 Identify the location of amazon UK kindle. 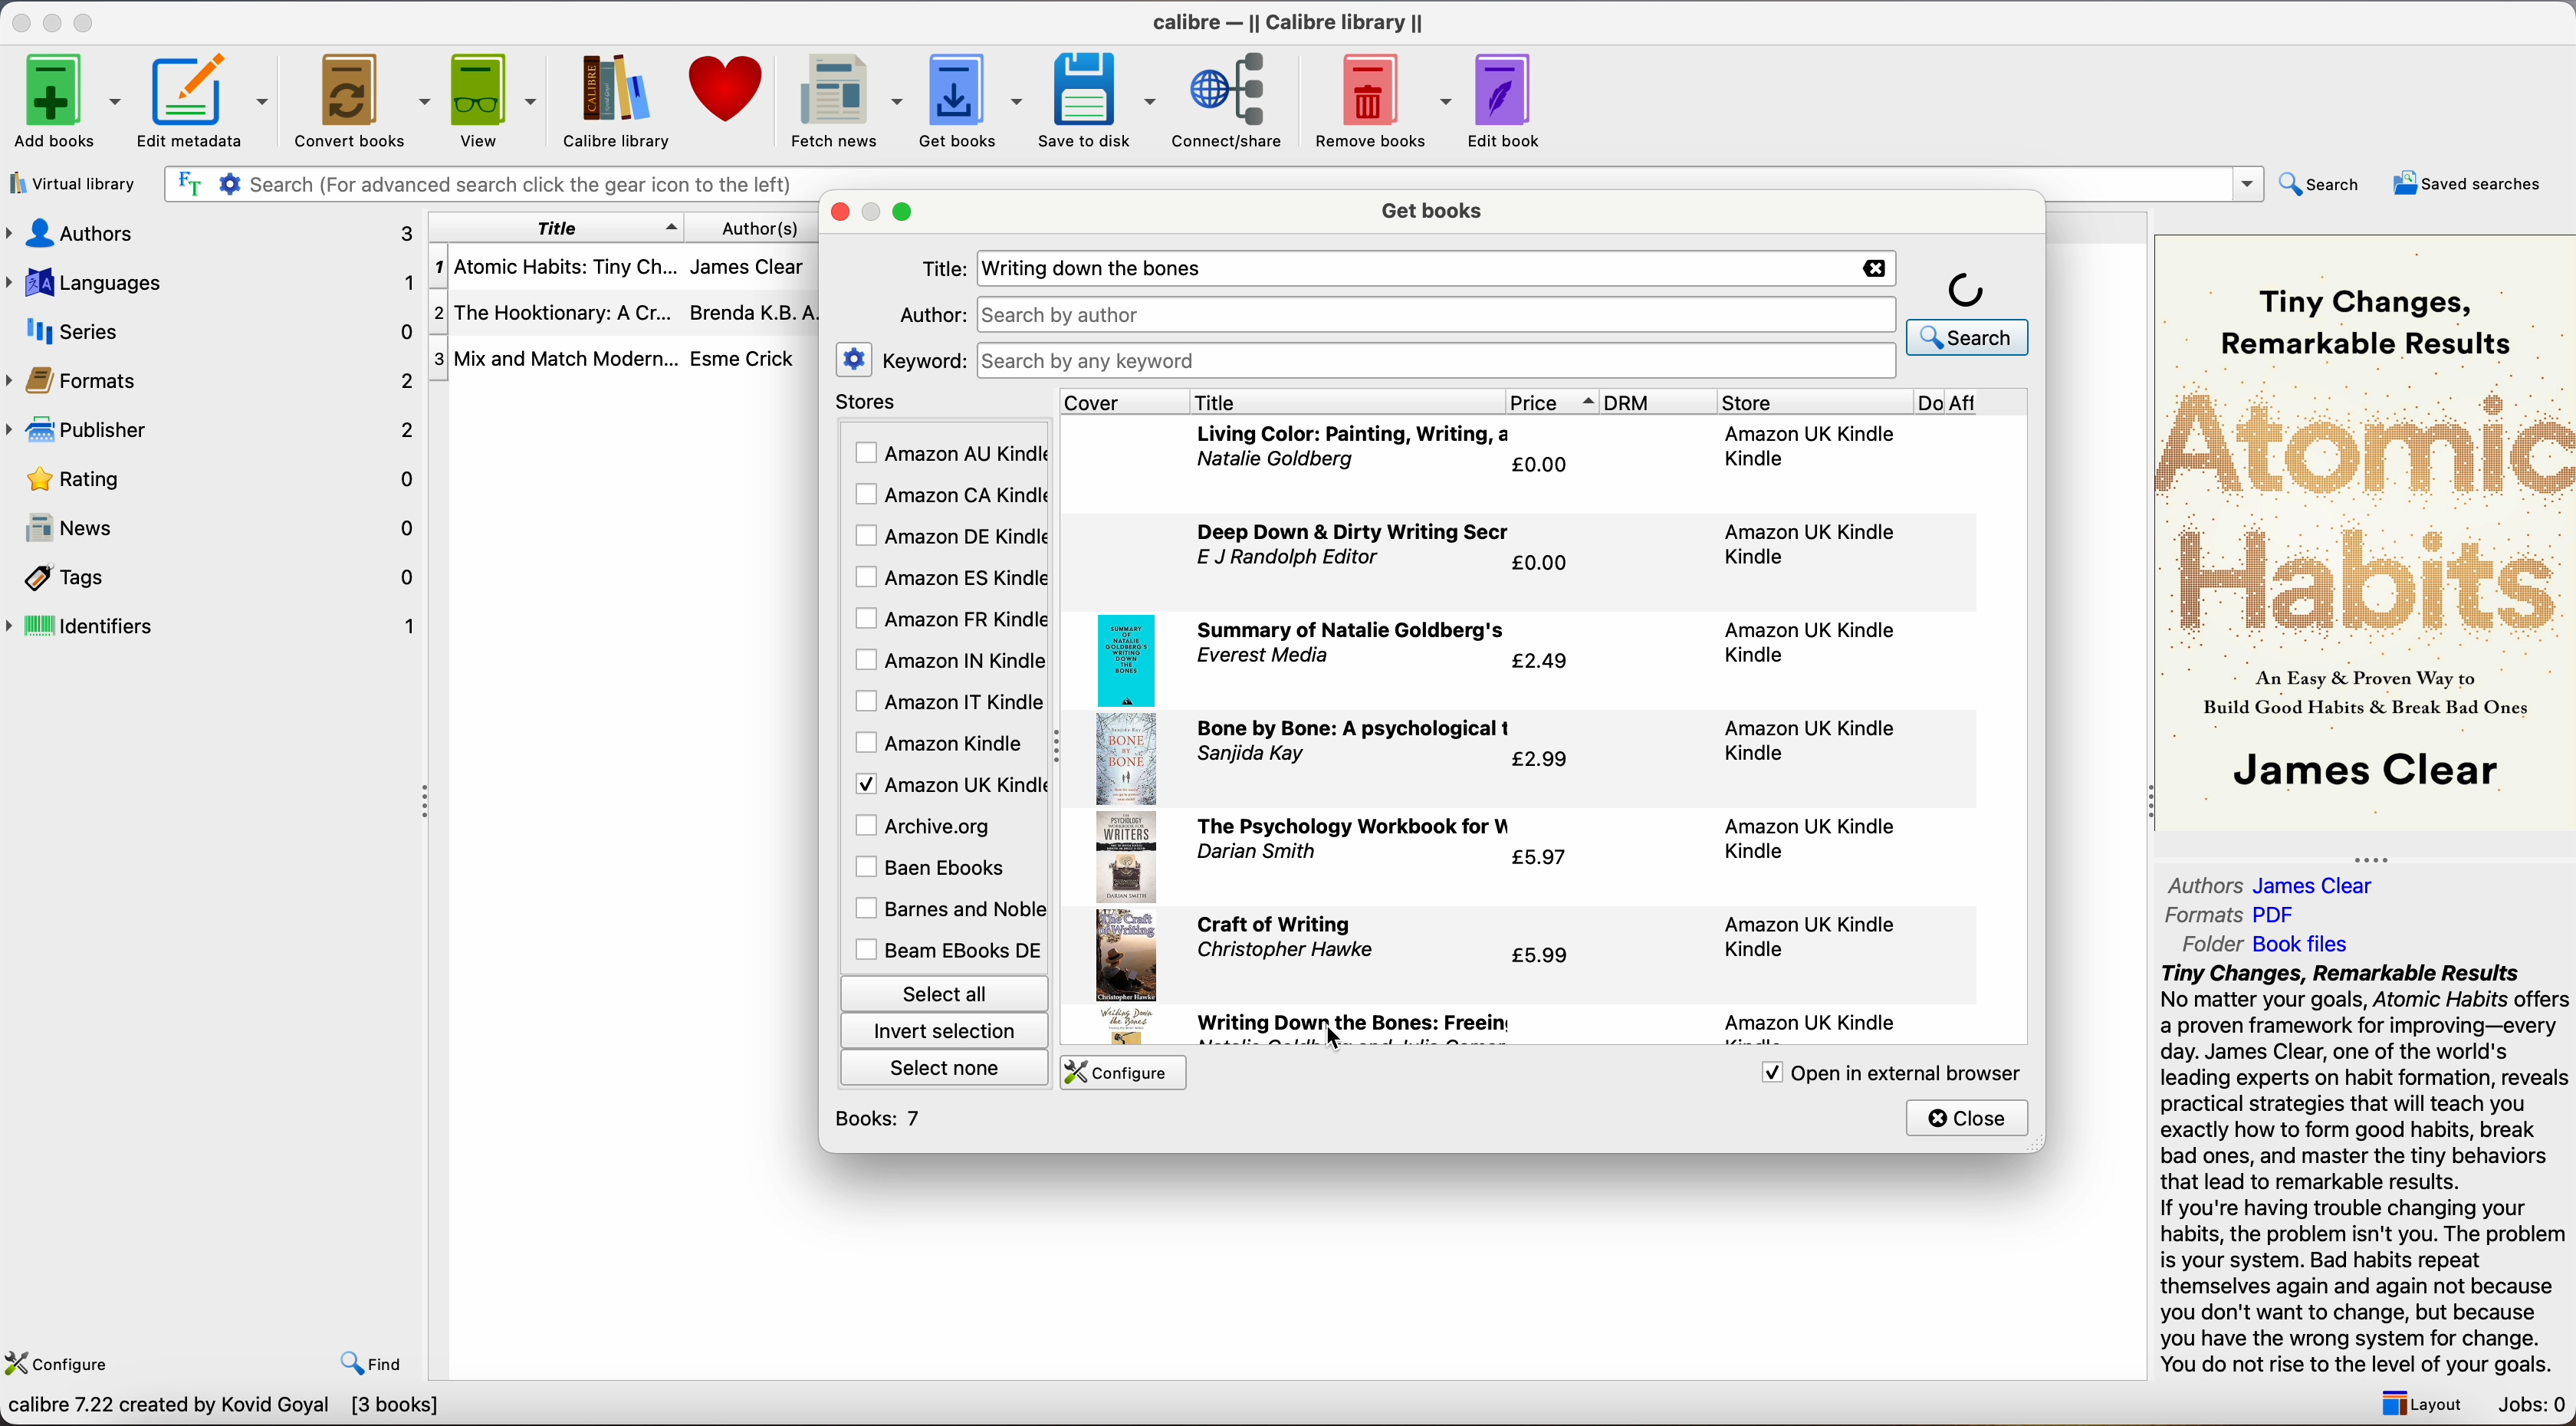
(1814, 738).